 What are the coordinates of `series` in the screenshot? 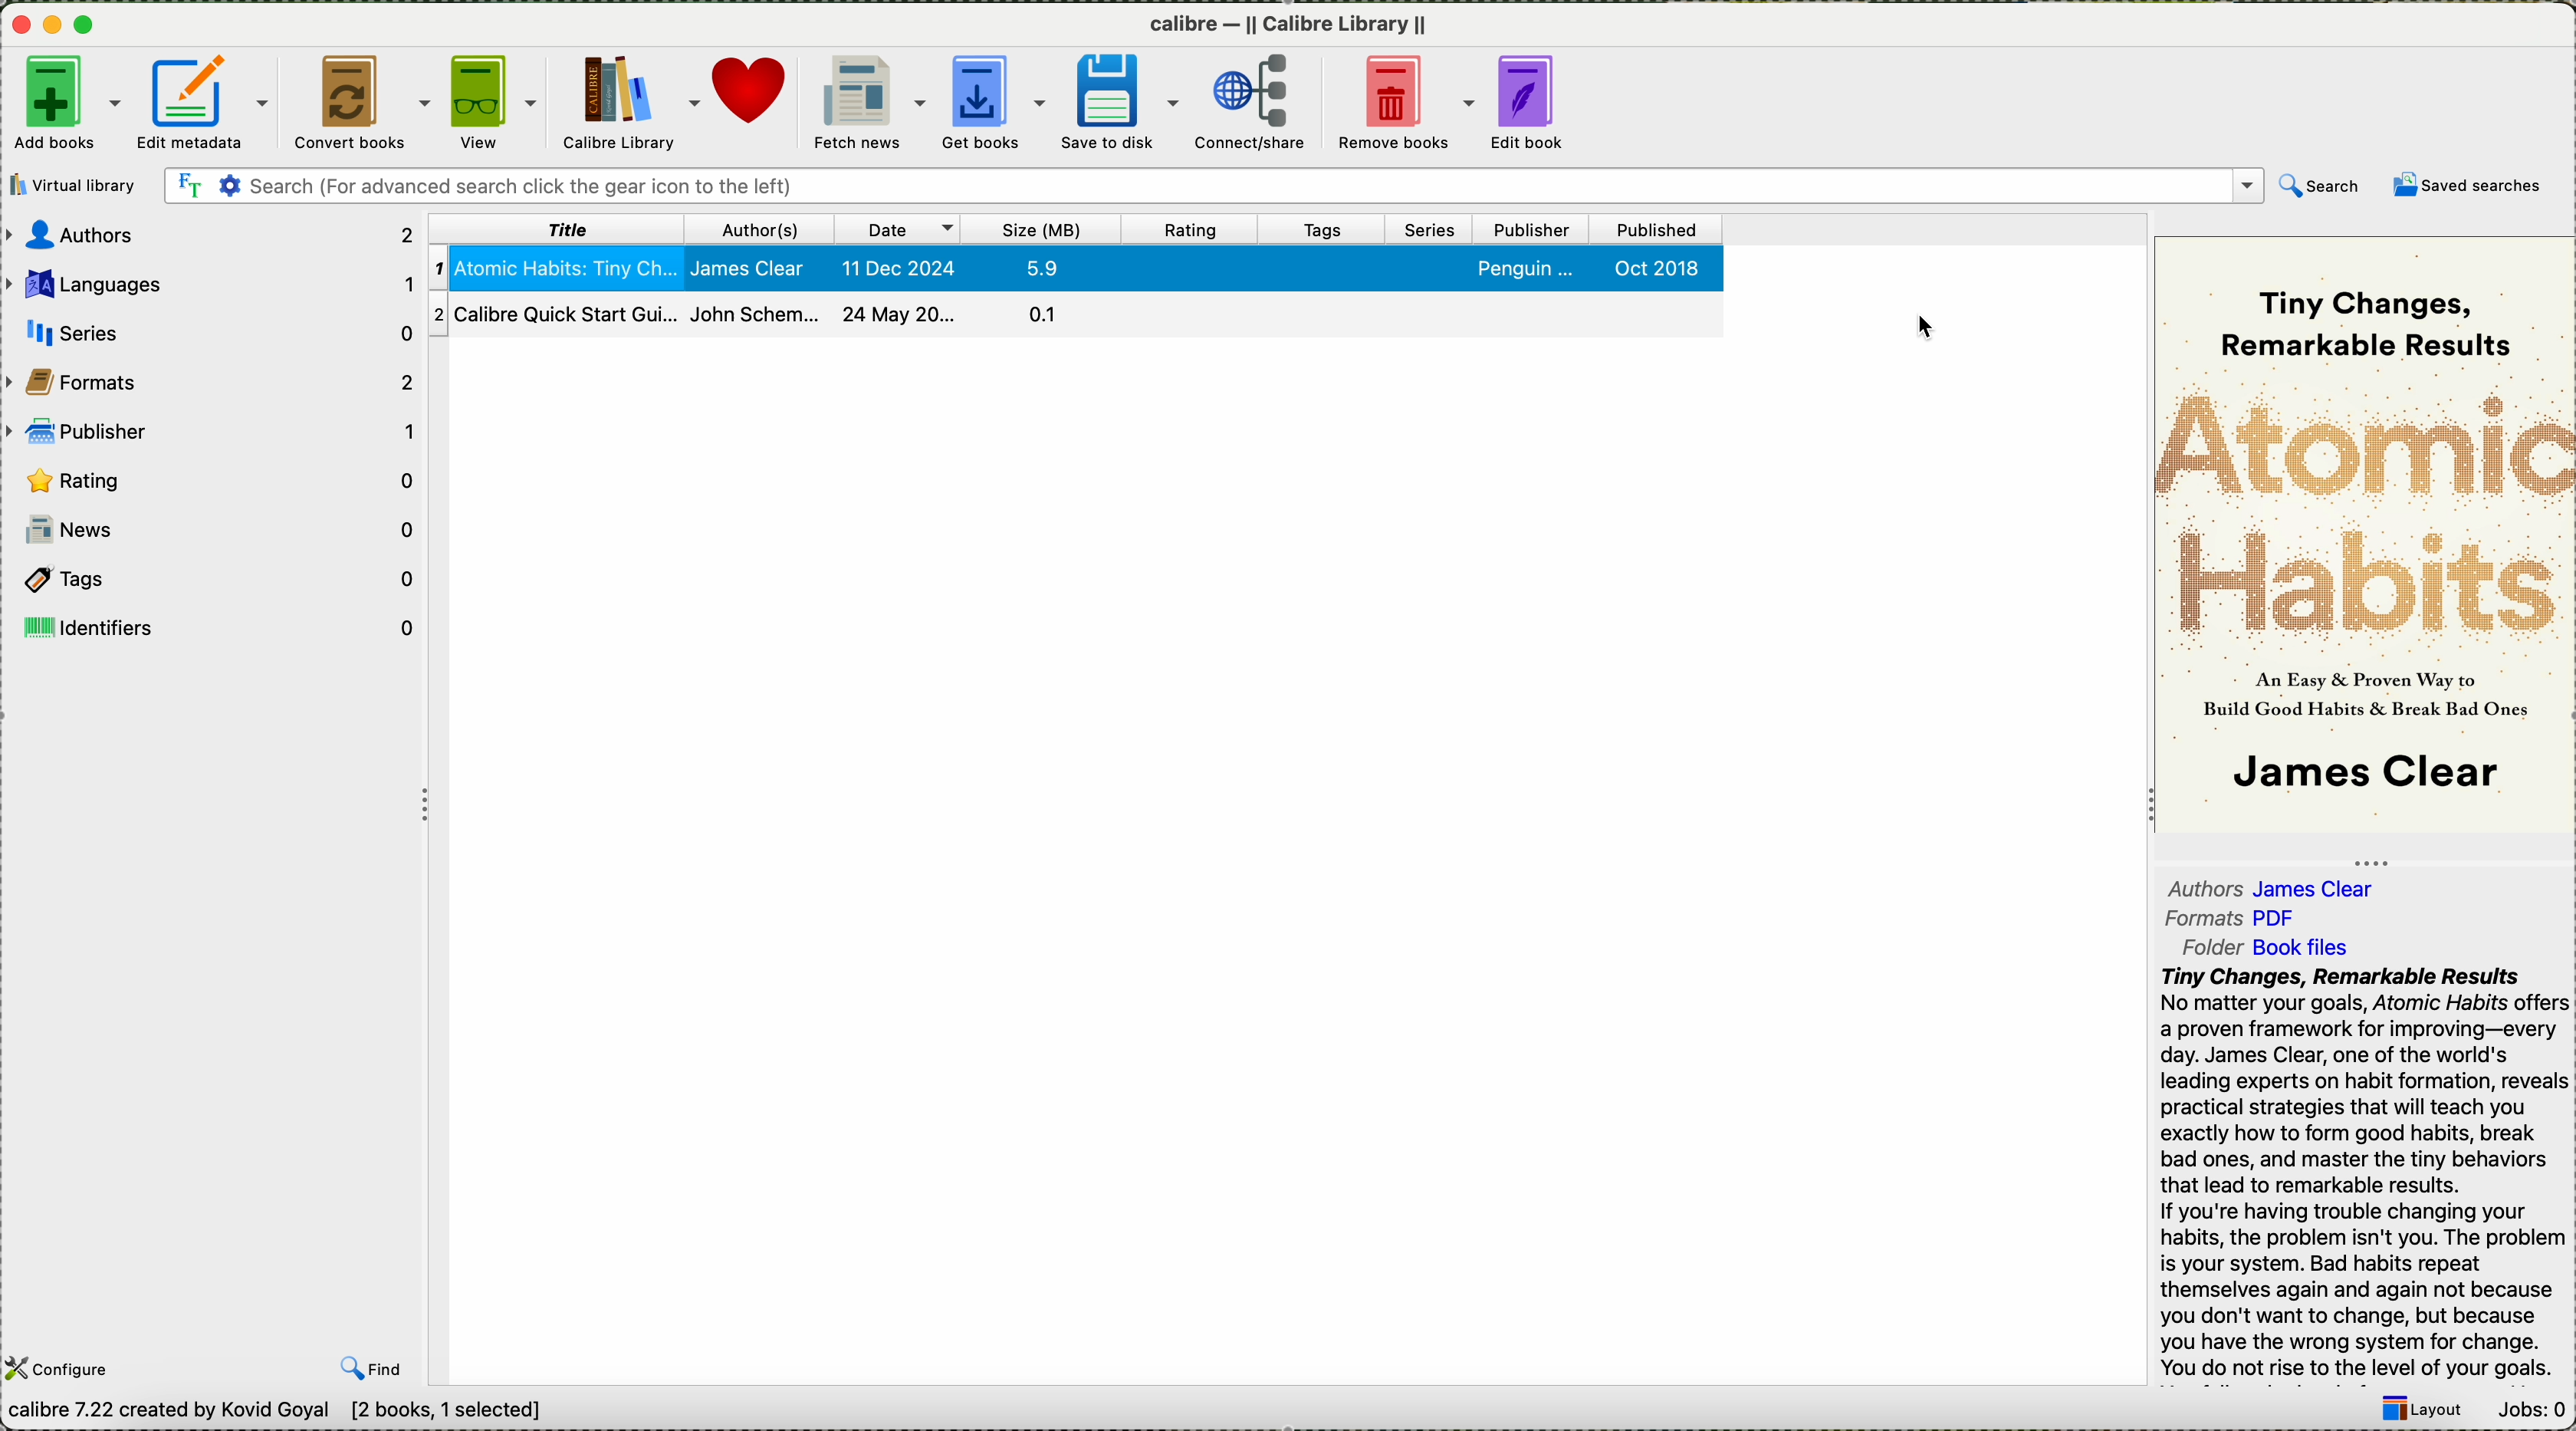 It's located at (1431, 230).